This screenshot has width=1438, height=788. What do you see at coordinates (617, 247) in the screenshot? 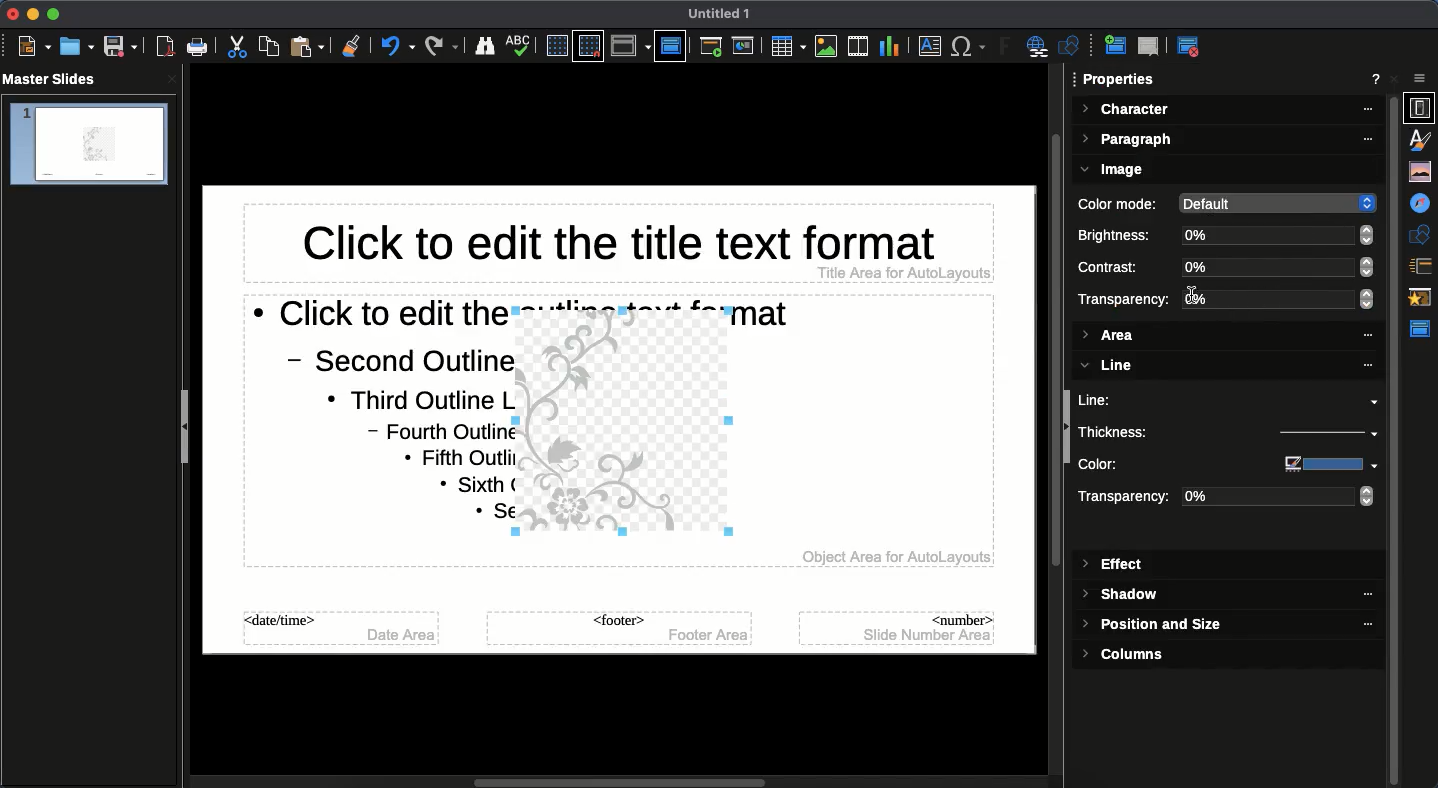
I see `Master slide title` at bounding box center [617, 247].